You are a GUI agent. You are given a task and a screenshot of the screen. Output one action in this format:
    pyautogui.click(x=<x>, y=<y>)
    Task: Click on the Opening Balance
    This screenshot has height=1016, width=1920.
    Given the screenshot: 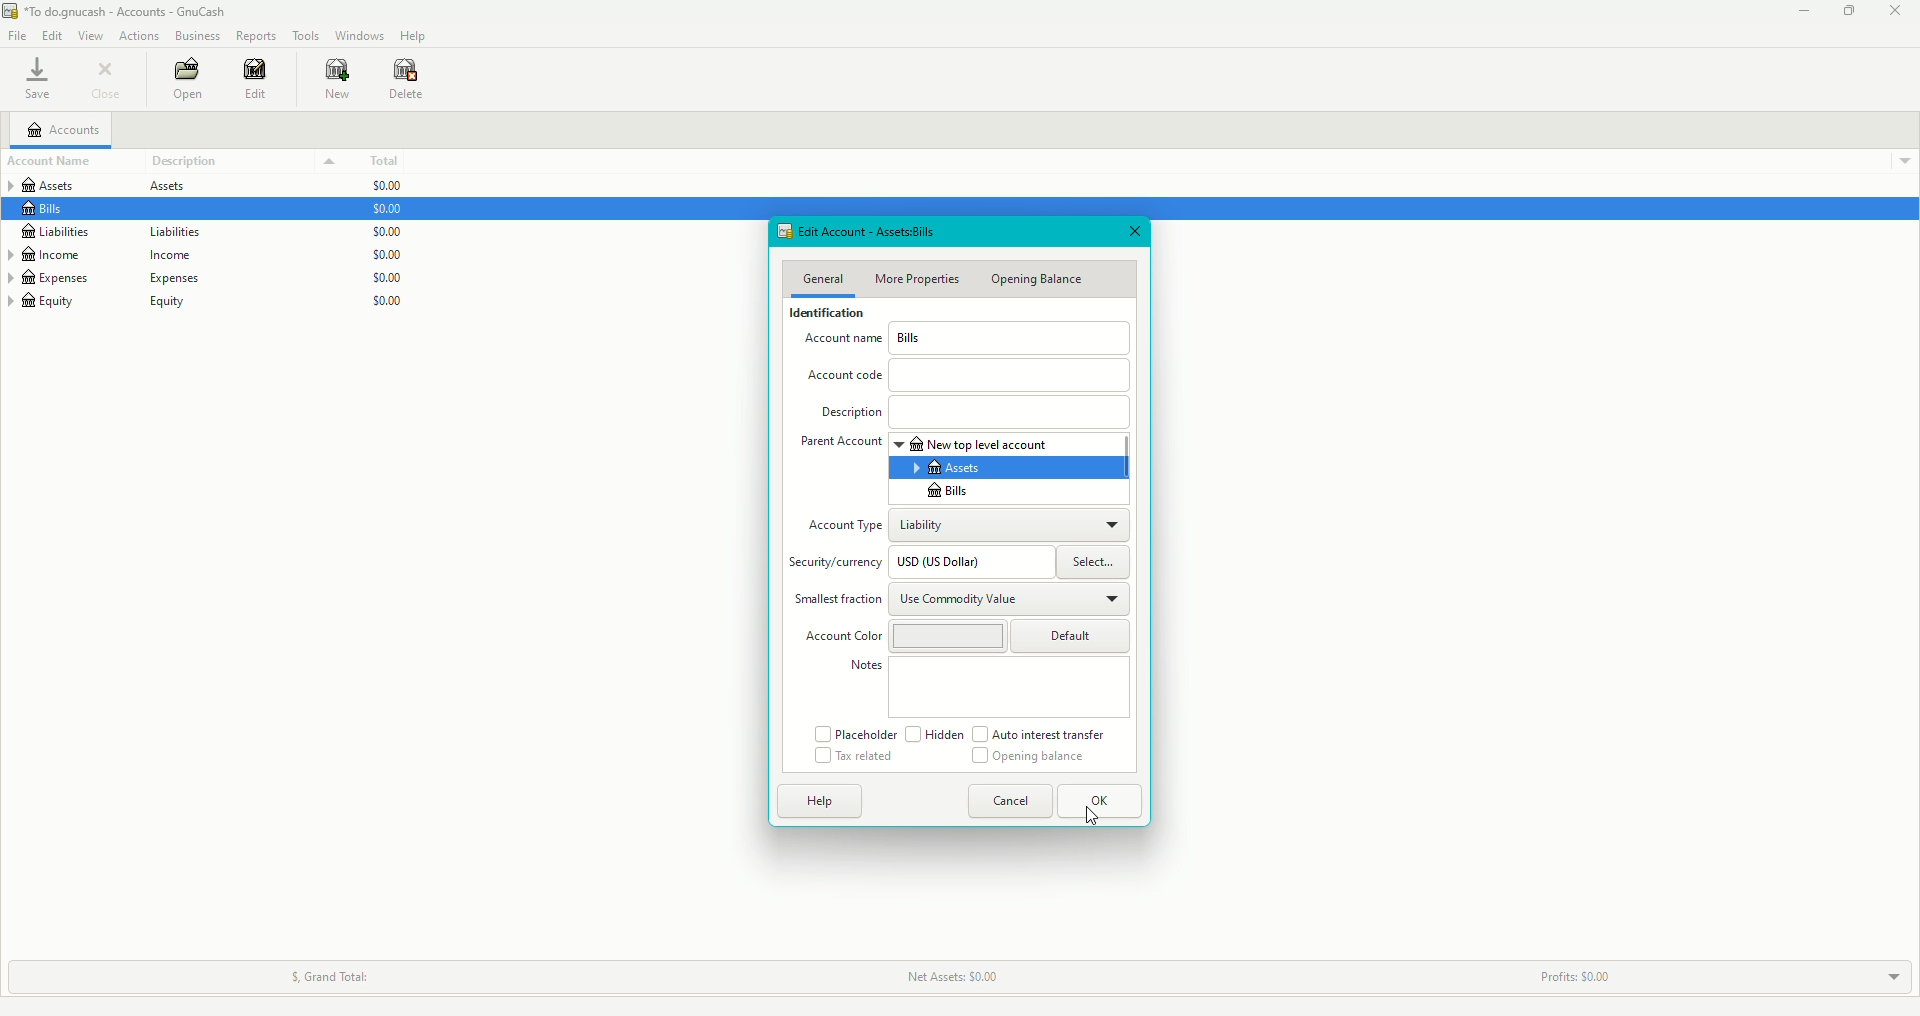 What is the action you would take?
    pyautogui.click(x=1043, y=282)
    